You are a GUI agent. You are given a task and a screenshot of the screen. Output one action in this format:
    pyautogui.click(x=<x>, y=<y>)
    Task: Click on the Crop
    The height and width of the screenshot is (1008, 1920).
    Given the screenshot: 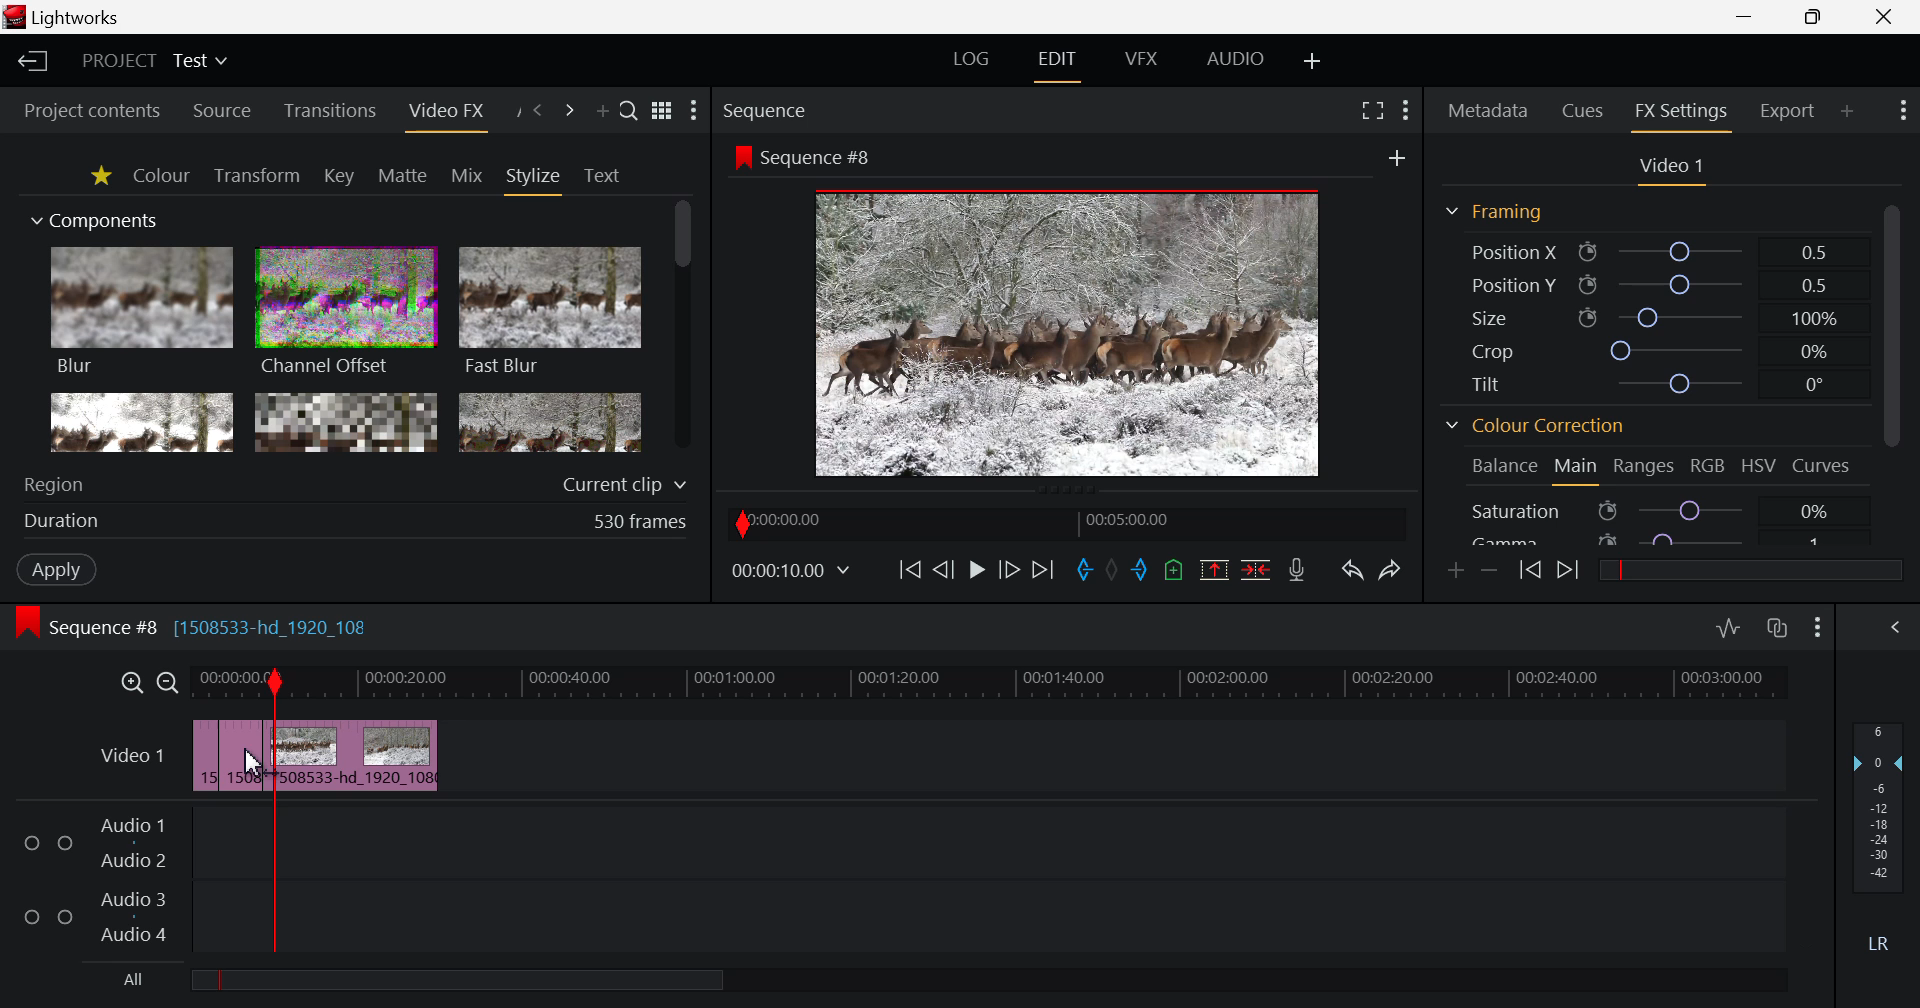 What is the action you would take?
    pyautogui.click(x=1650, y=349)
    